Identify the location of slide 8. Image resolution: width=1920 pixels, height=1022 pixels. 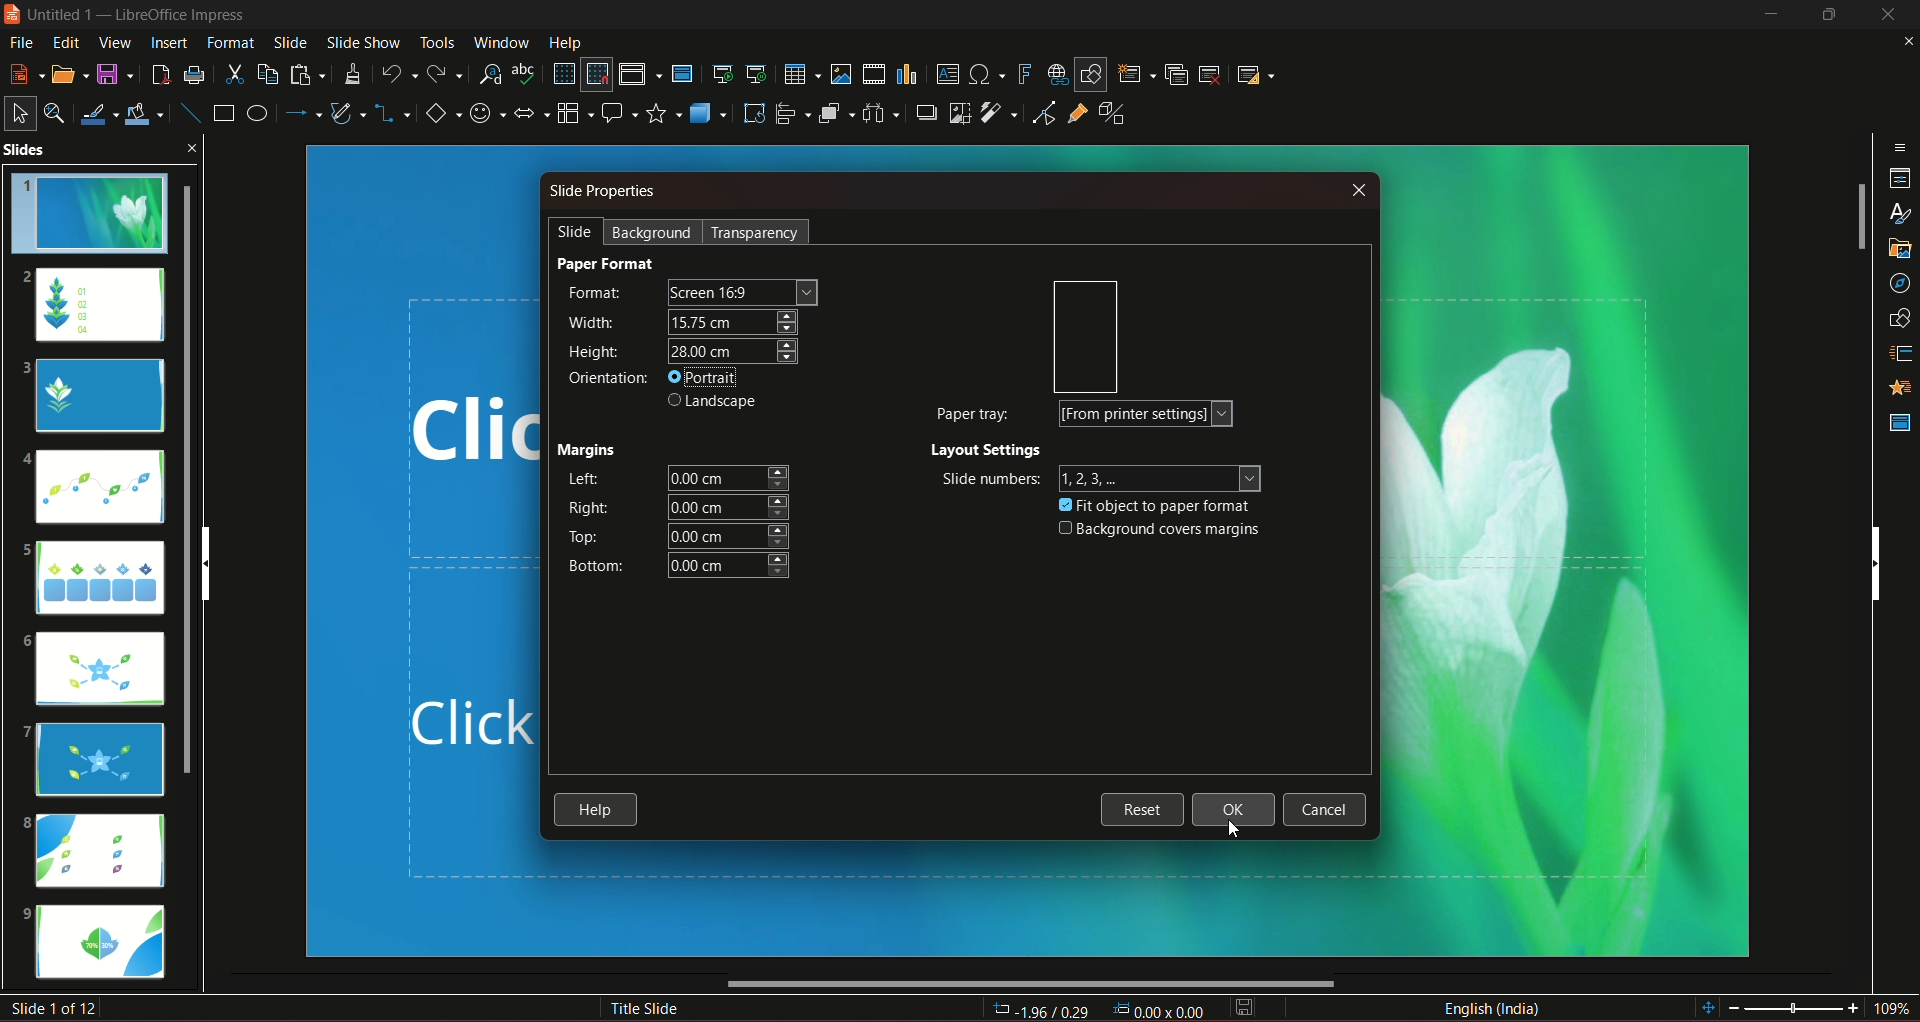
(99, 850).